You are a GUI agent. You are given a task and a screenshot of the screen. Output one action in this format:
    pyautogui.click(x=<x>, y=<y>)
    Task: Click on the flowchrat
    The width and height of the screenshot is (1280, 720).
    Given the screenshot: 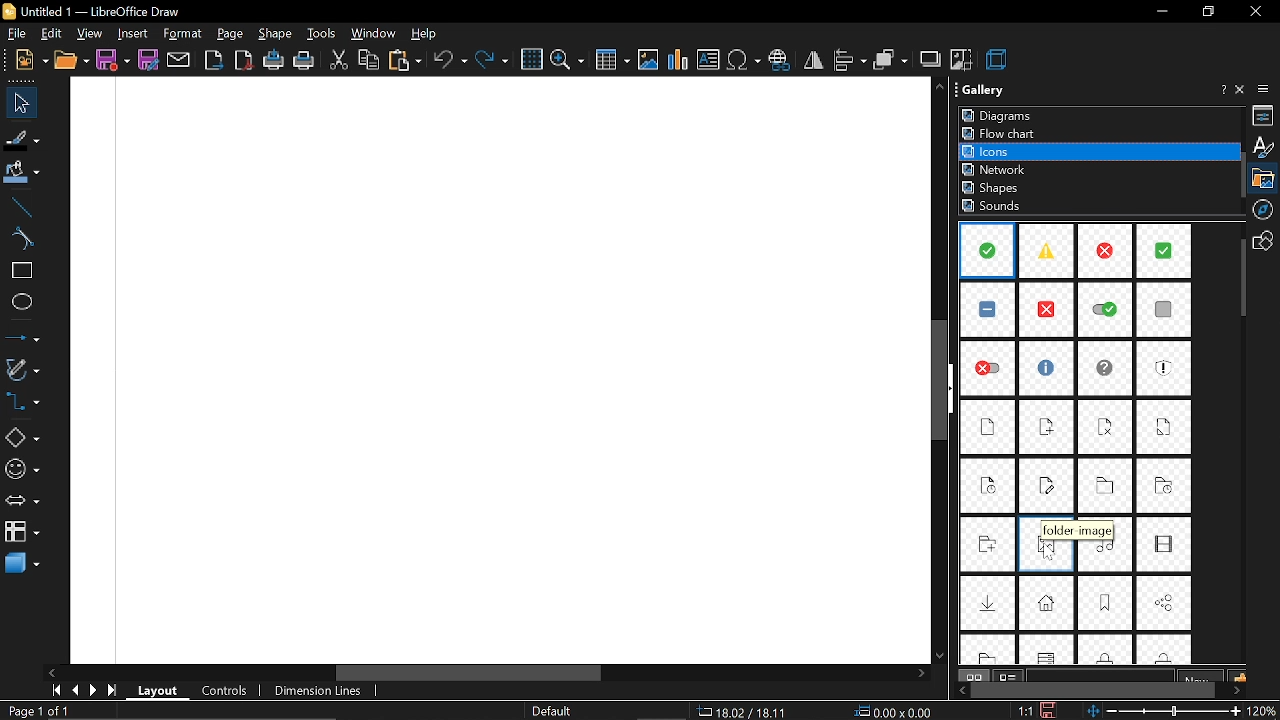 What is the action you would take?
    pyautogui.click(x=1003, y=133)
    